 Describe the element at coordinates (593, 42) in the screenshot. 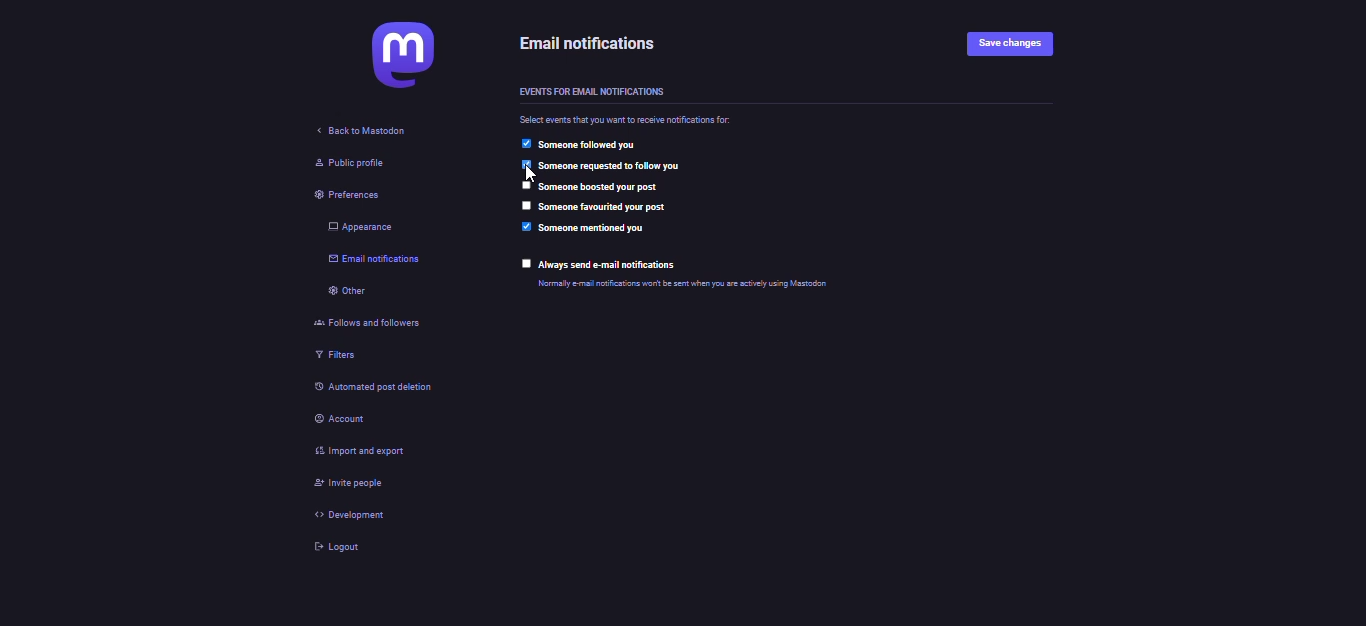

I see `email notifications` at that location.